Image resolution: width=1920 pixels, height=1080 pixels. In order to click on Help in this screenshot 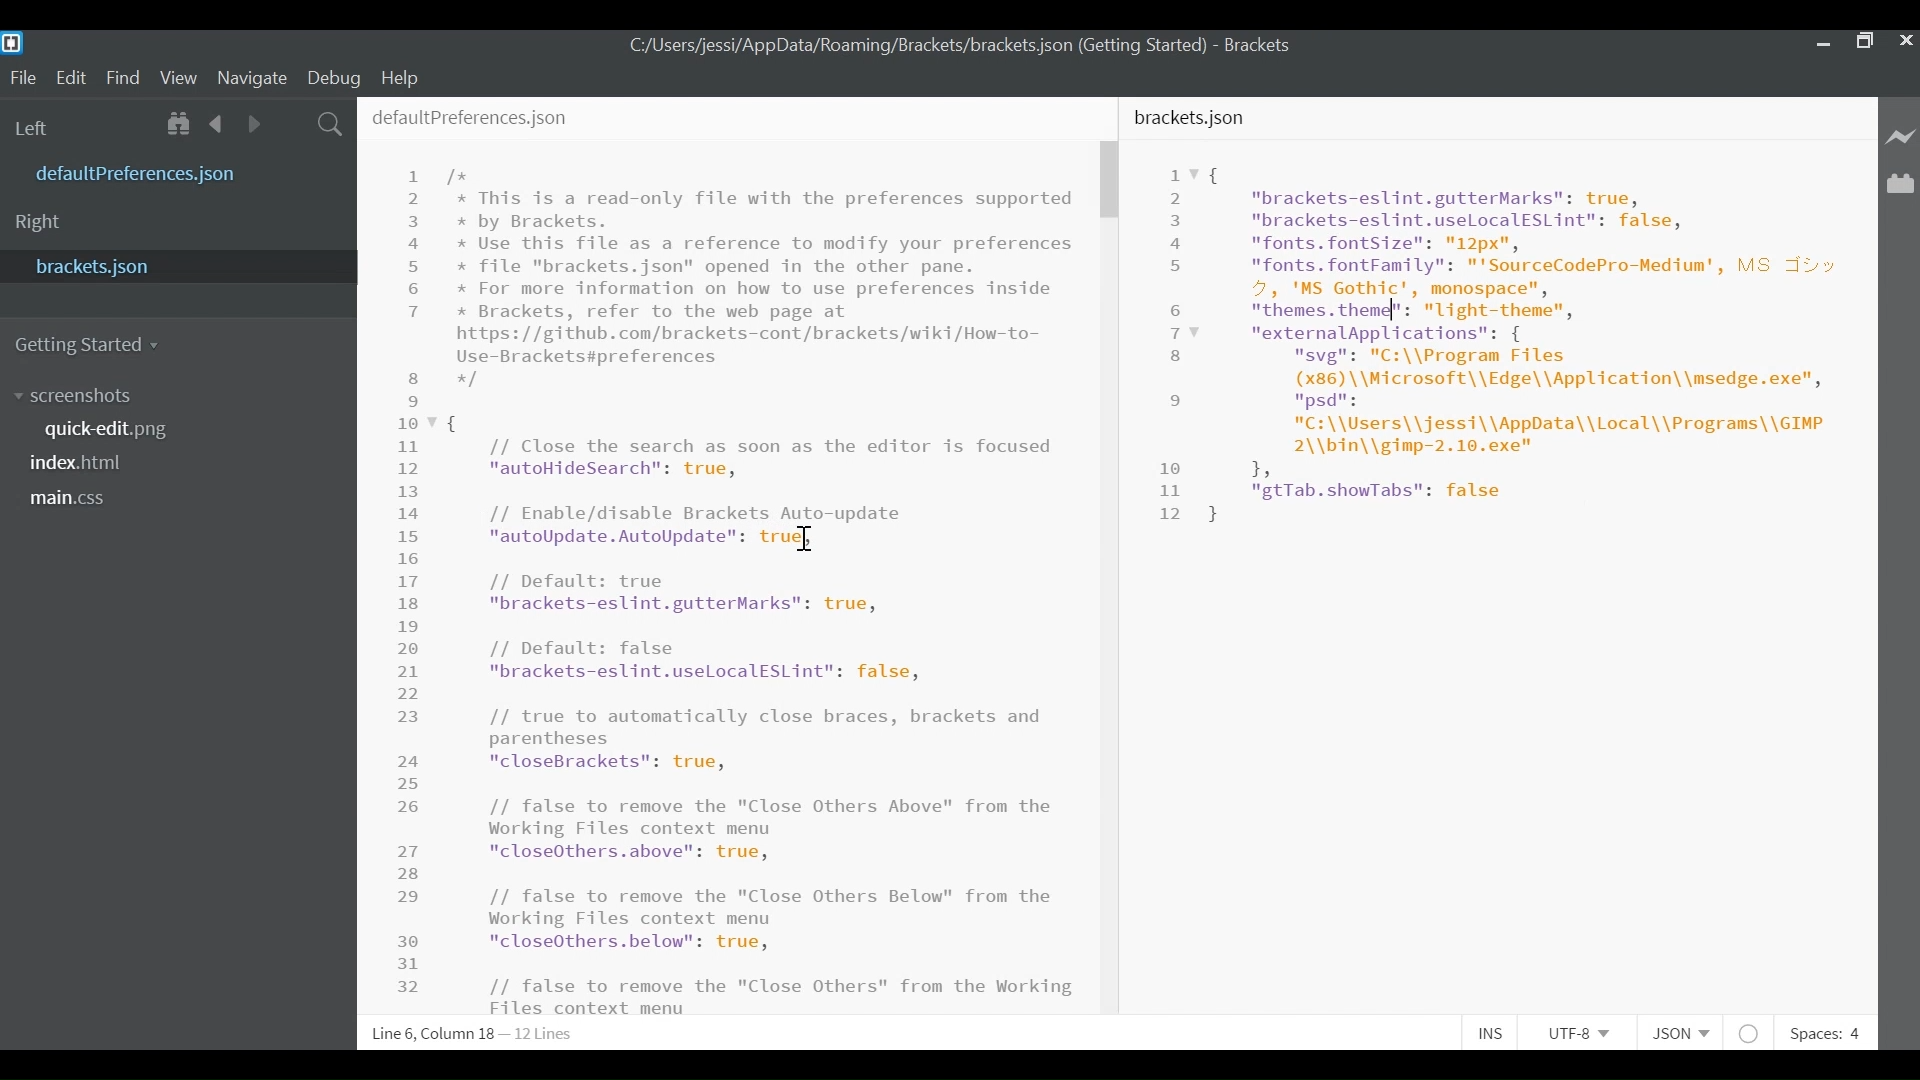, I will do `click(410, 77)`.